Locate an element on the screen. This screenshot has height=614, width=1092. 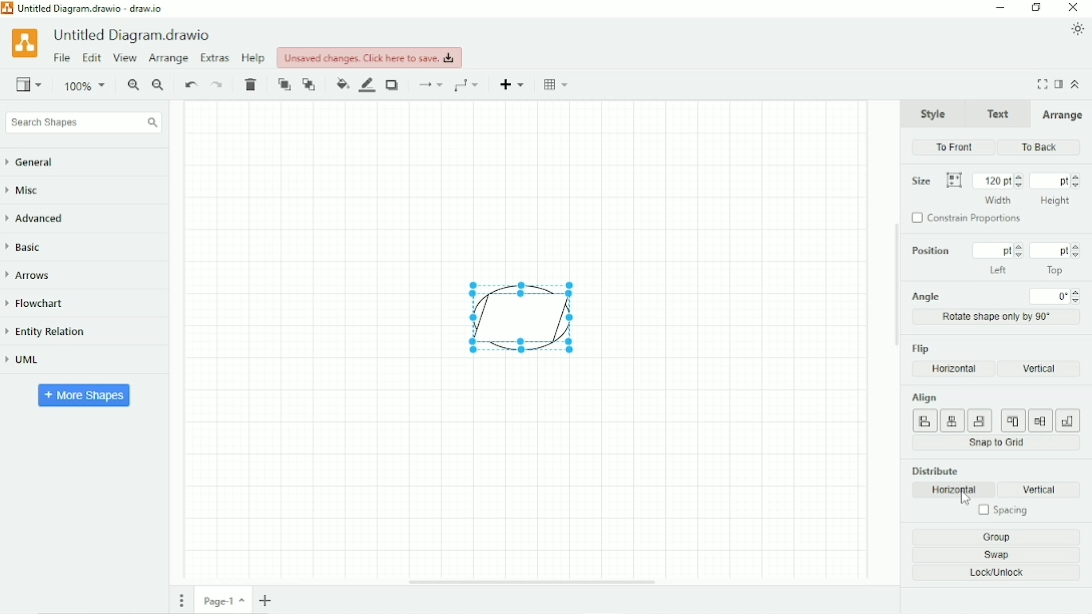
Zoom factor is located at coordinates (86, 86).